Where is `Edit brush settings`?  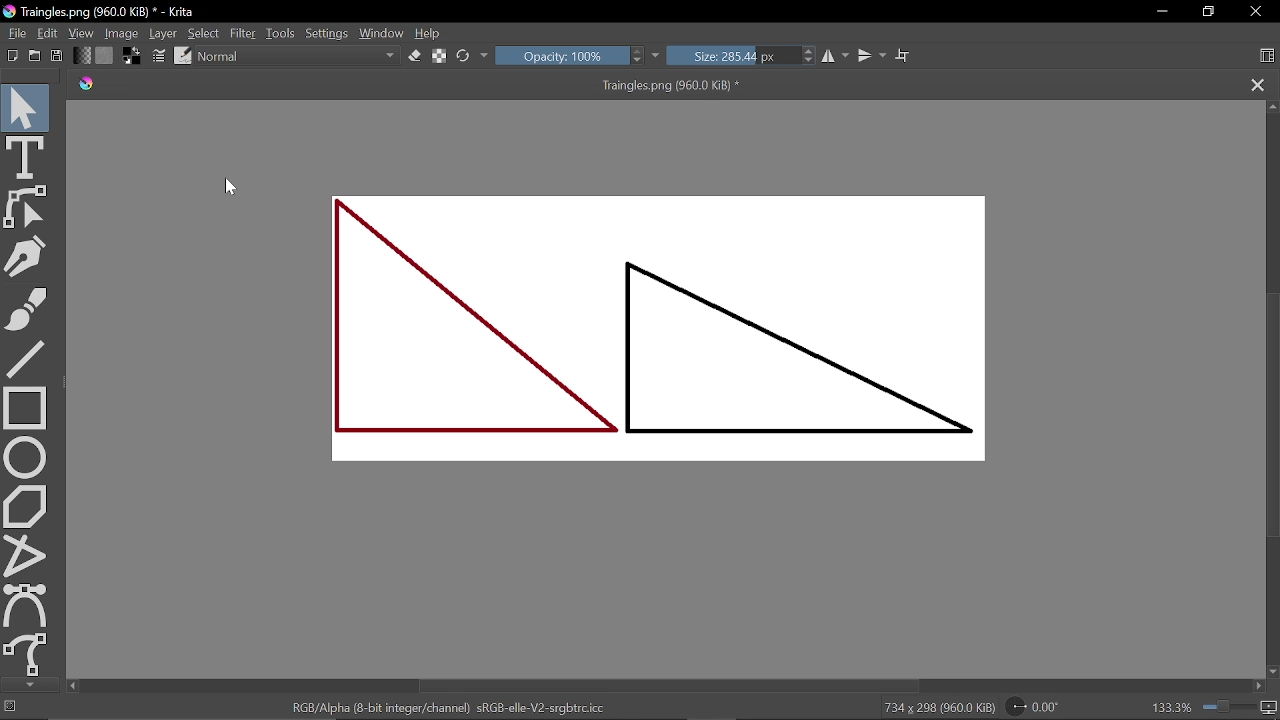 Edit brush settings is located at coordinates (157, 57).